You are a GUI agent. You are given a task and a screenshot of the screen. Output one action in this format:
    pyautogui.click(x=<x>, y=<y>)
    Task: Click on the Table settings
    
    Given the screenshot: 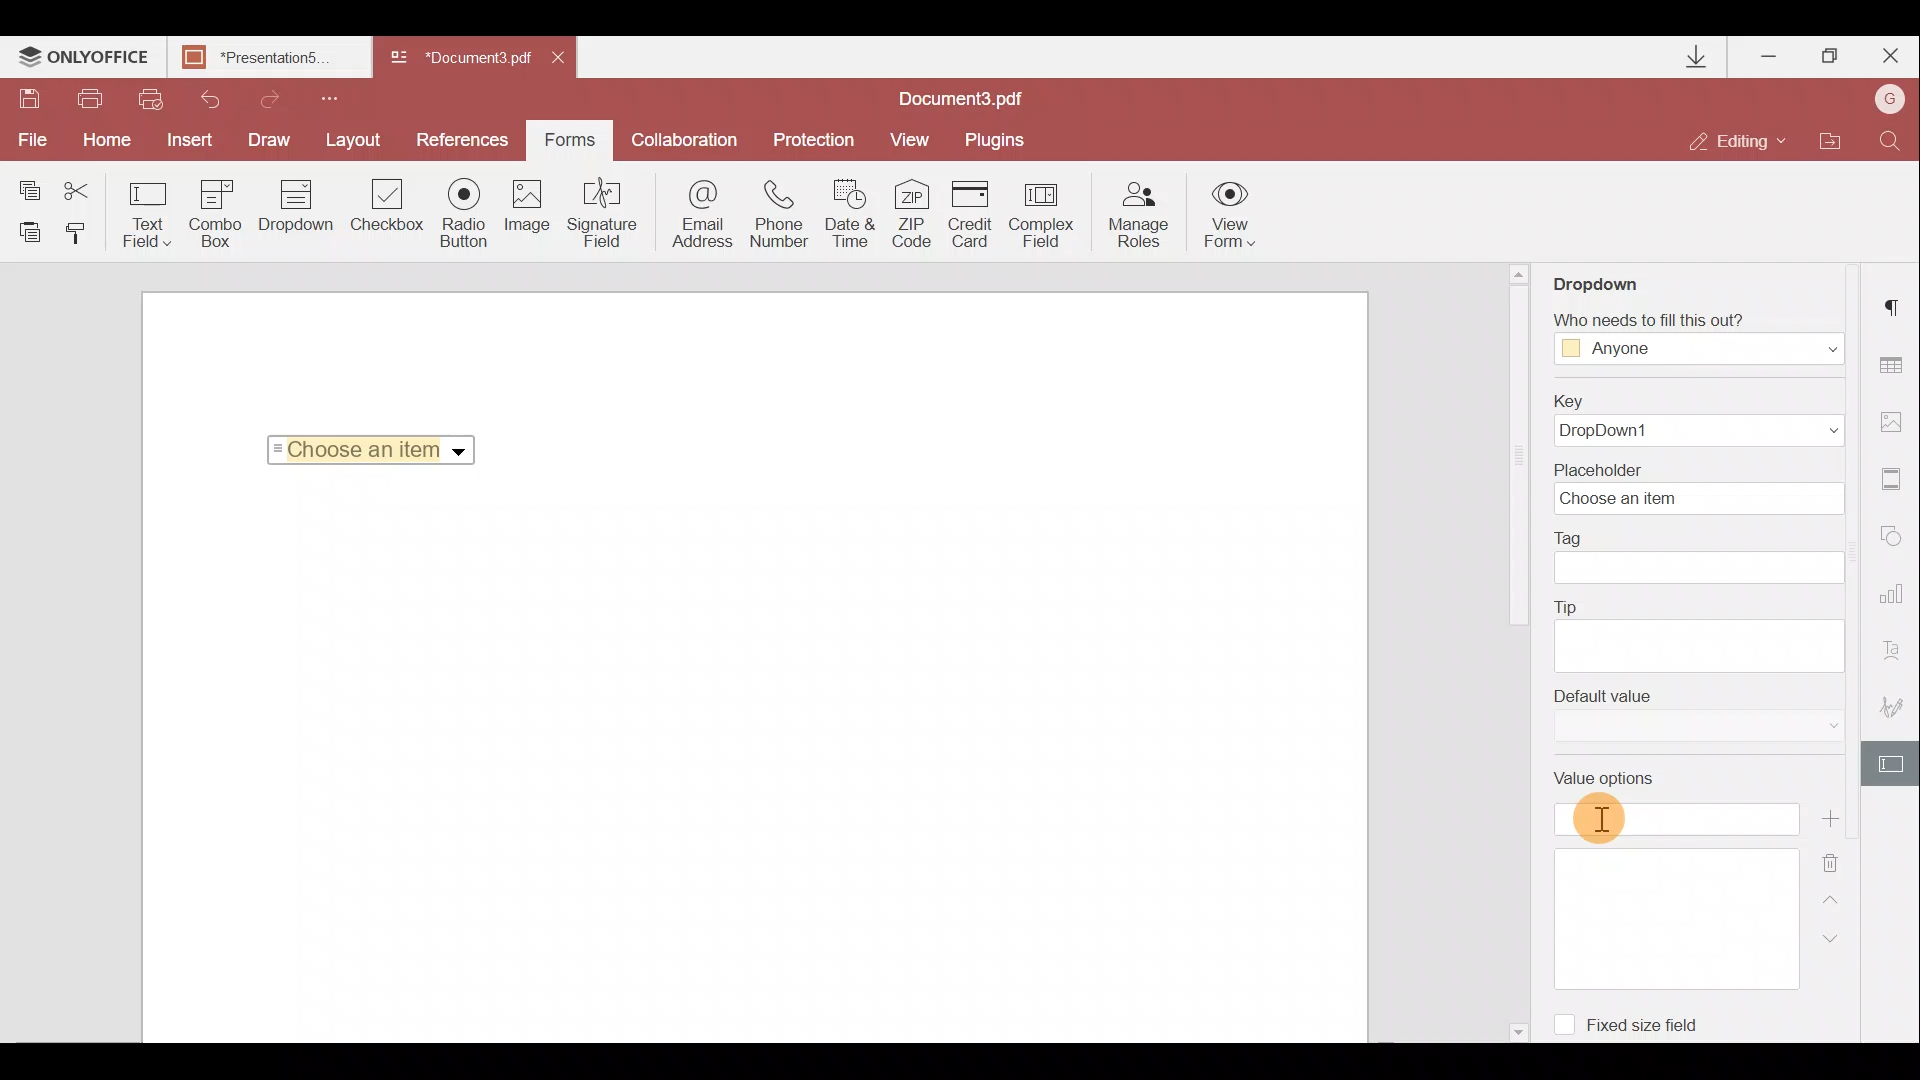 What is the action you would take?
    pyautogui.click(x=1894, y=365)
    